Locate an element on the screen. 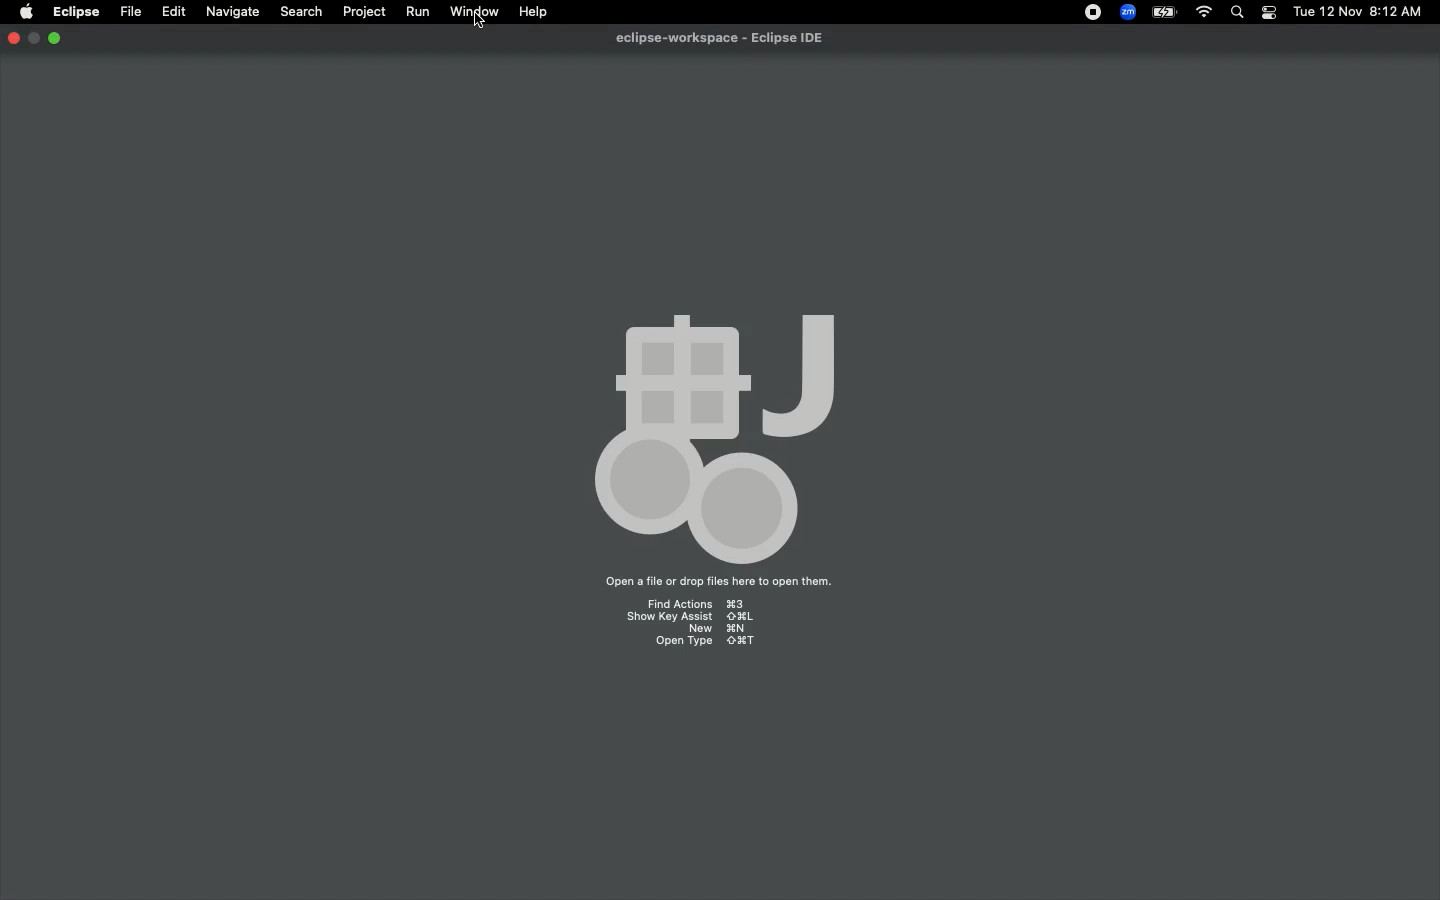 This screenshot has height=900, width=1440. Open a file or drop files here to open them is located at coordinates (717, 583).